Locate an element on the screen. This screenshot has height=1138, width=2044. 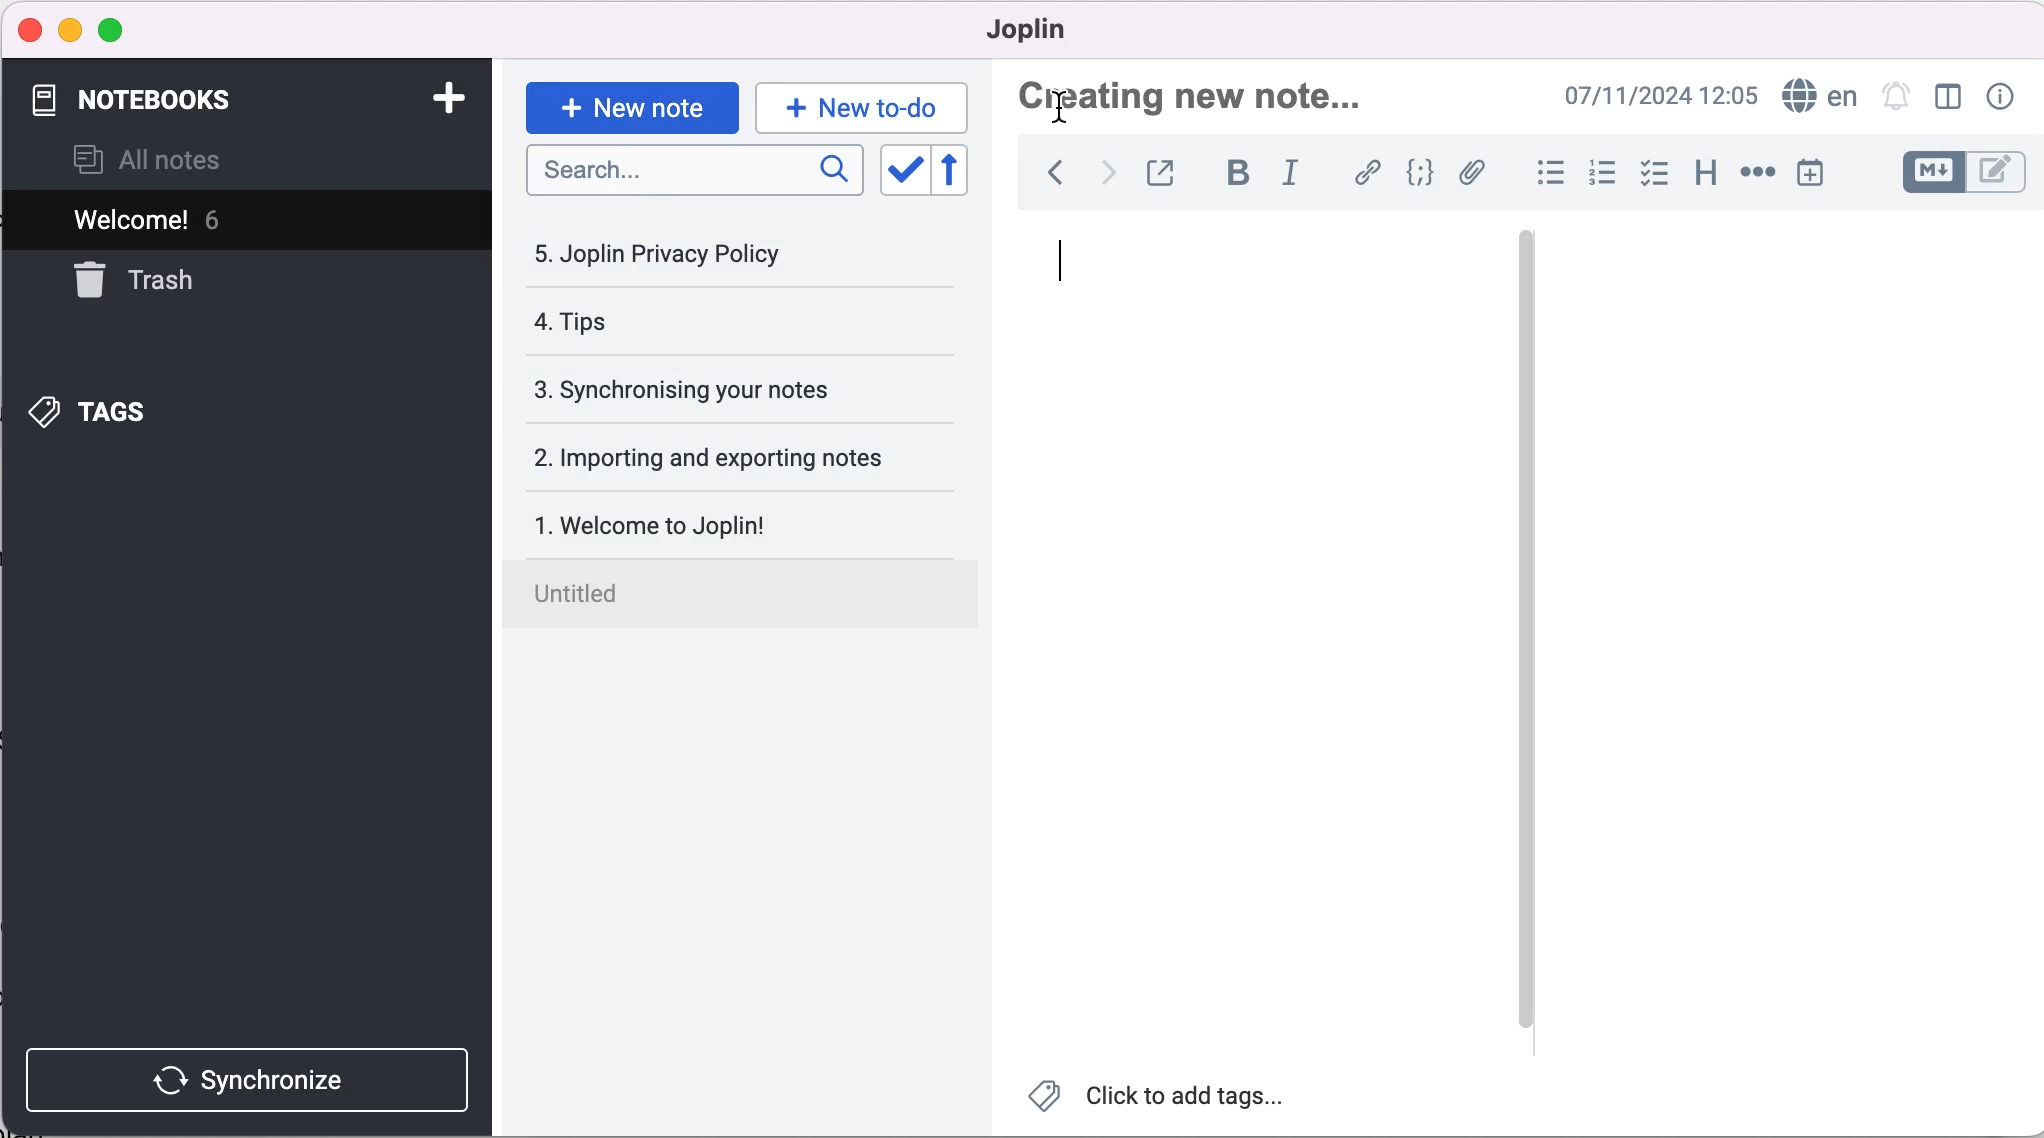
untilted note is located at coordinates (744, 597).